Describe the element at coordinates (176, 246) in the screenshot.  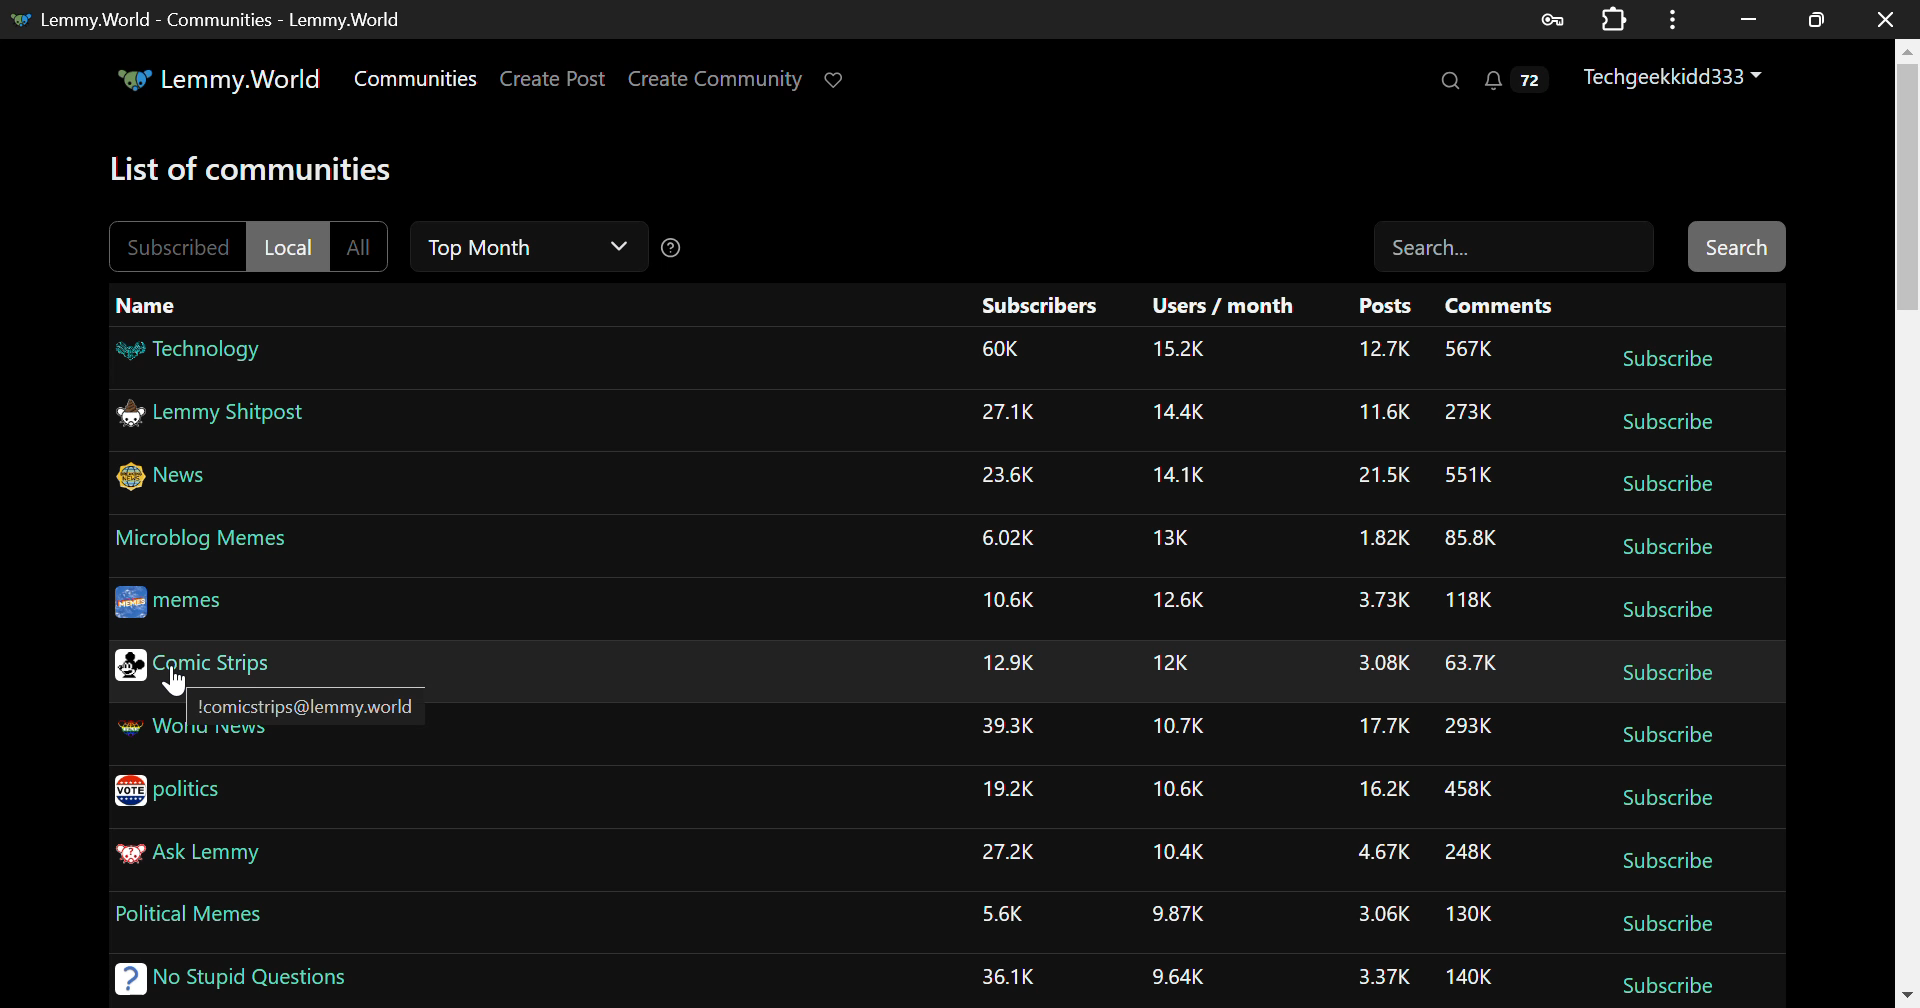
I see `Subscribed Filter Unselected` at that location.